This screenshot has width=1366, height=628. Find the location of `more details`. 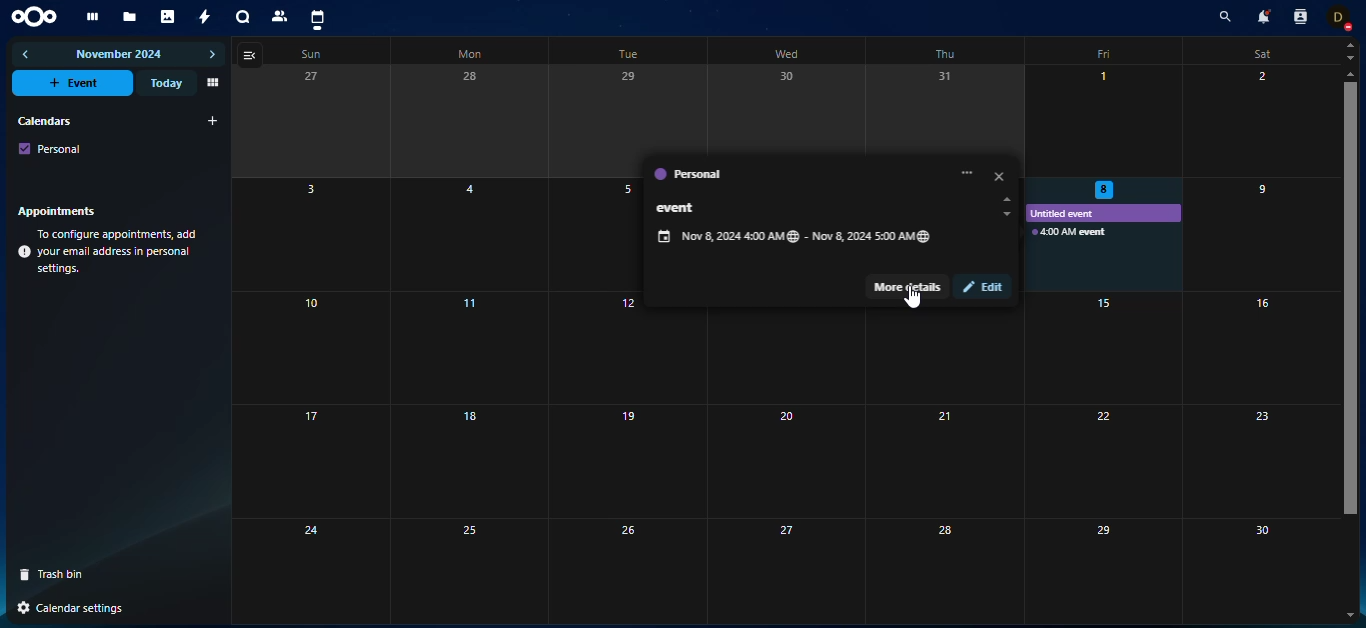

more details is located at coordinates (908, 286).